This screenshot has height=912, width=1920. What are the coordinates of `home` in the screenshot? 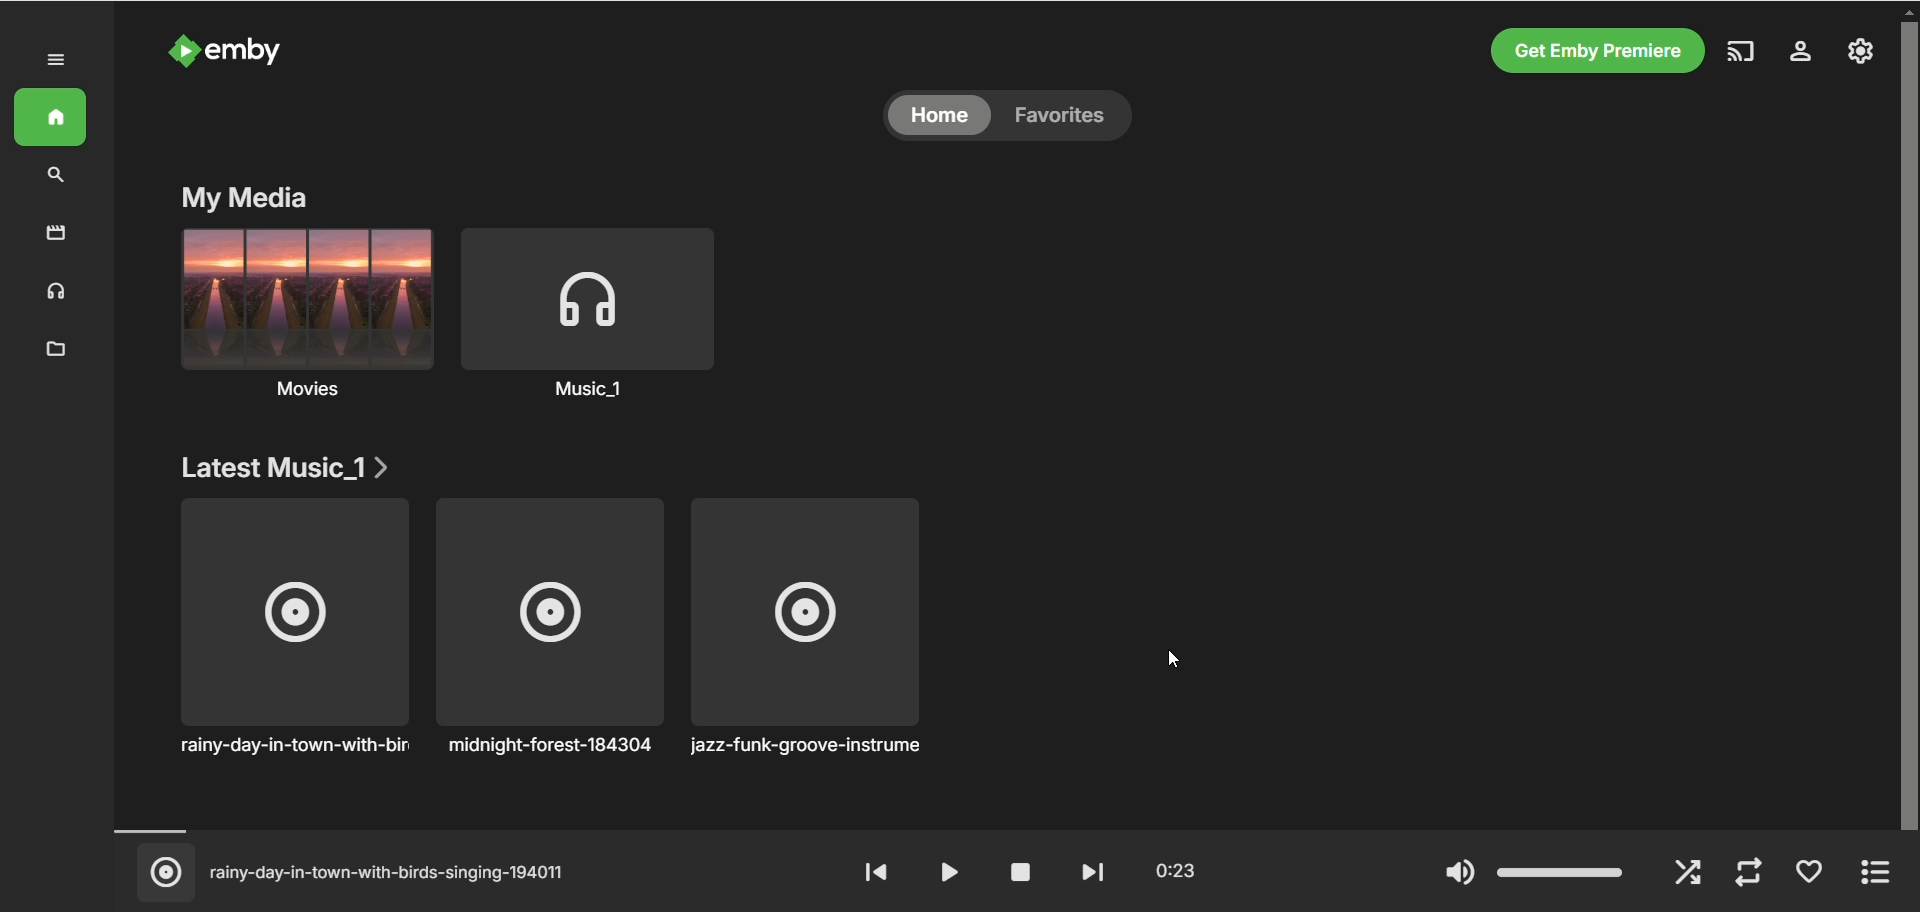 It's located at (52, 118).